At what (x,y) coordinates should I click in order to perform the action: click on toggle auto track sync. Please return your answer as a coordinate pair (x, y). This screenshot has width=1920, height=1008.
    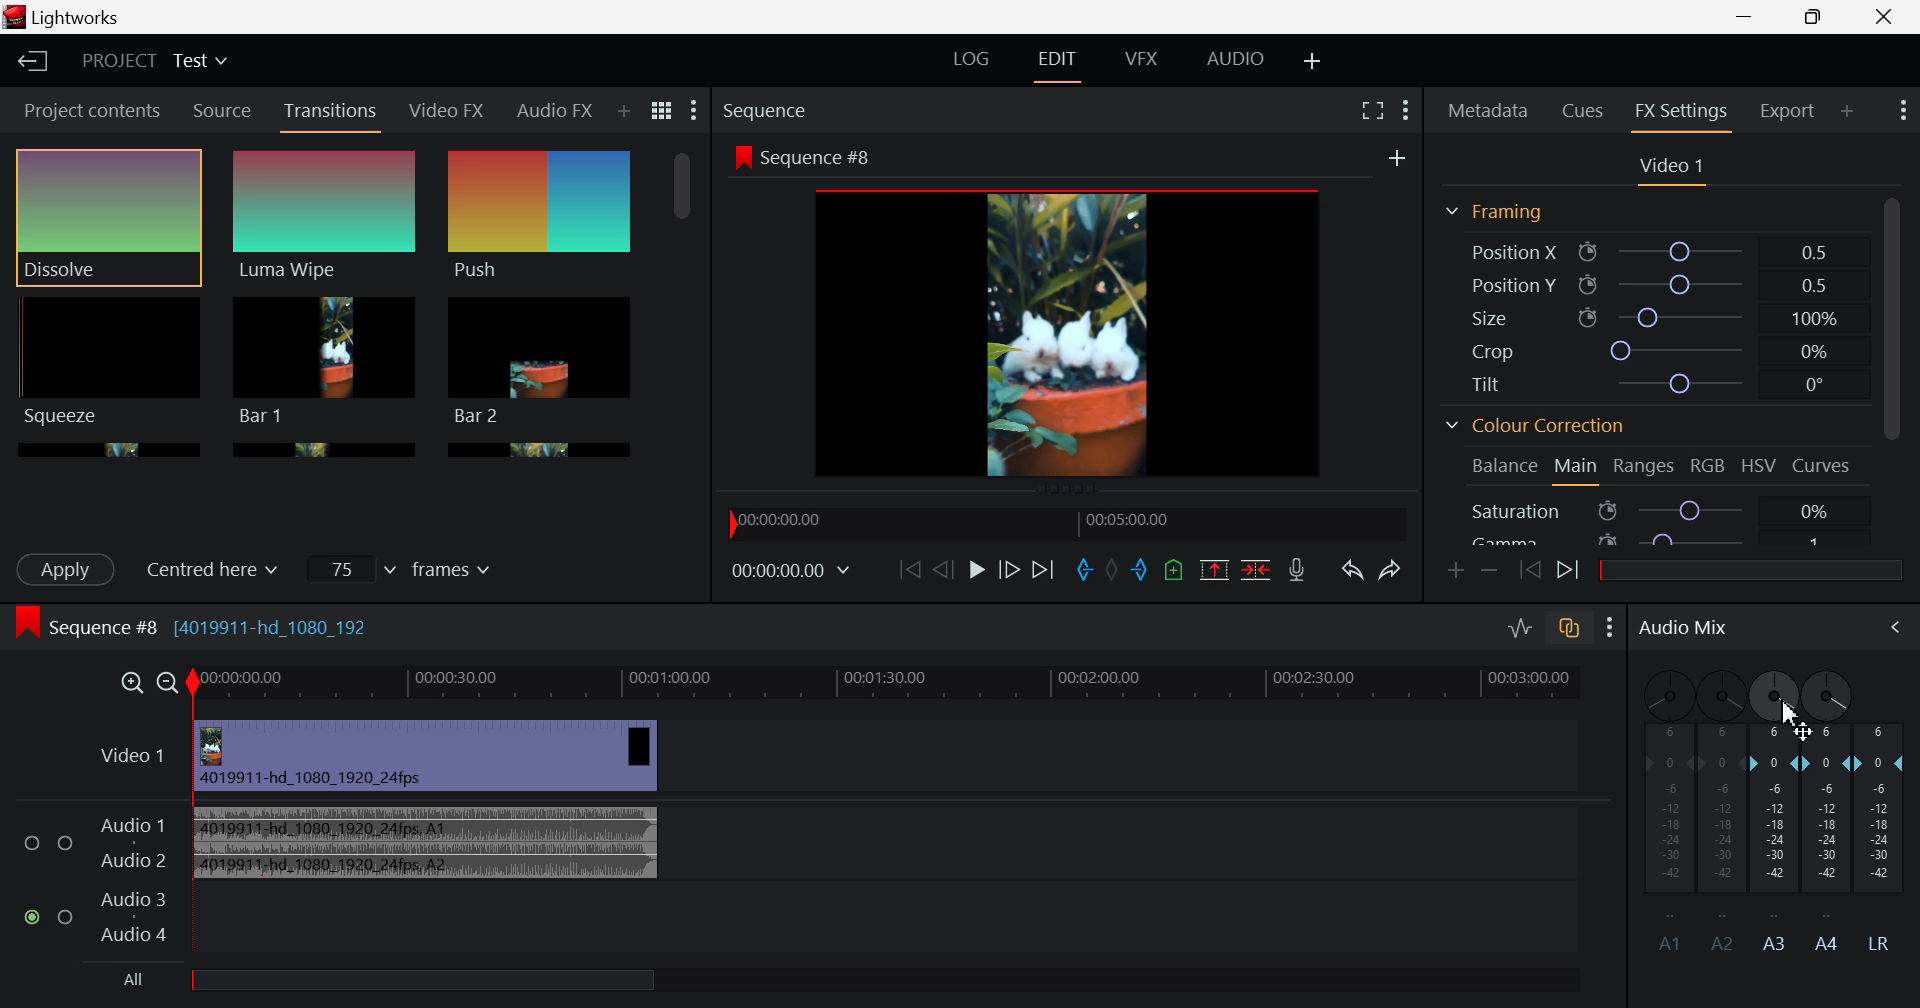
    Looking at the image, I should click on (1571, 633).